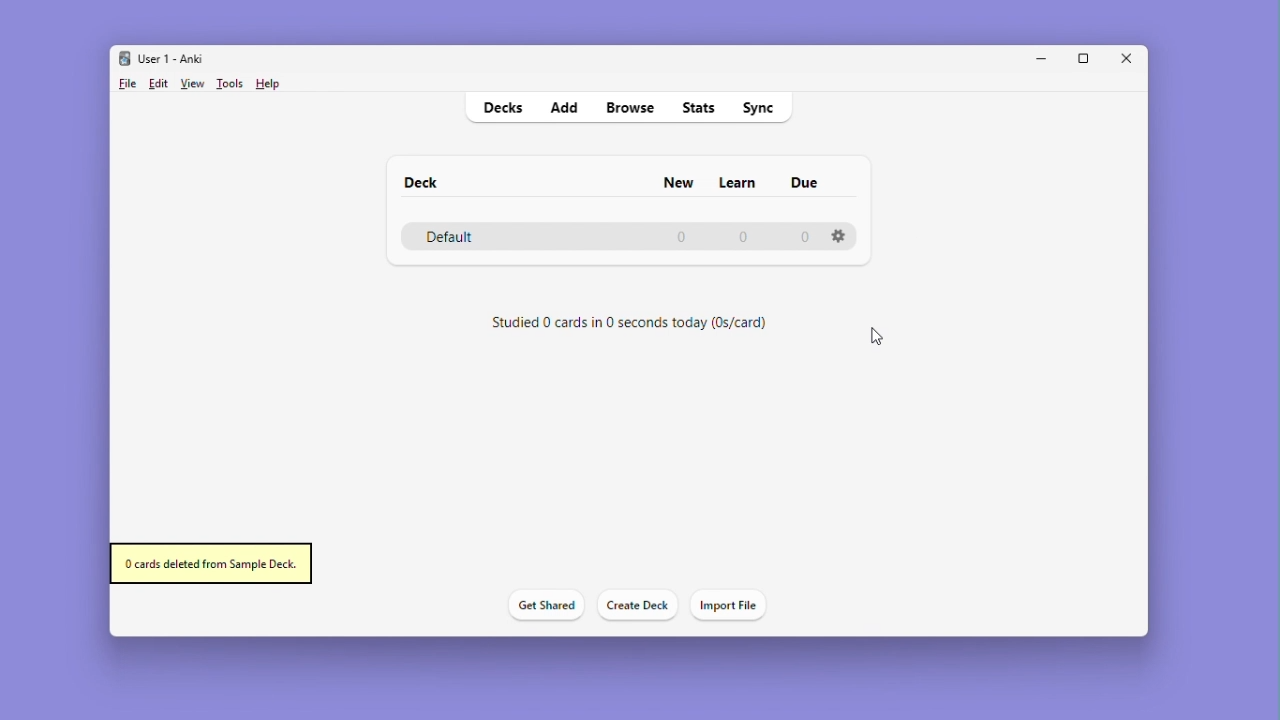  I want to click on Close, so click(1132, 58).